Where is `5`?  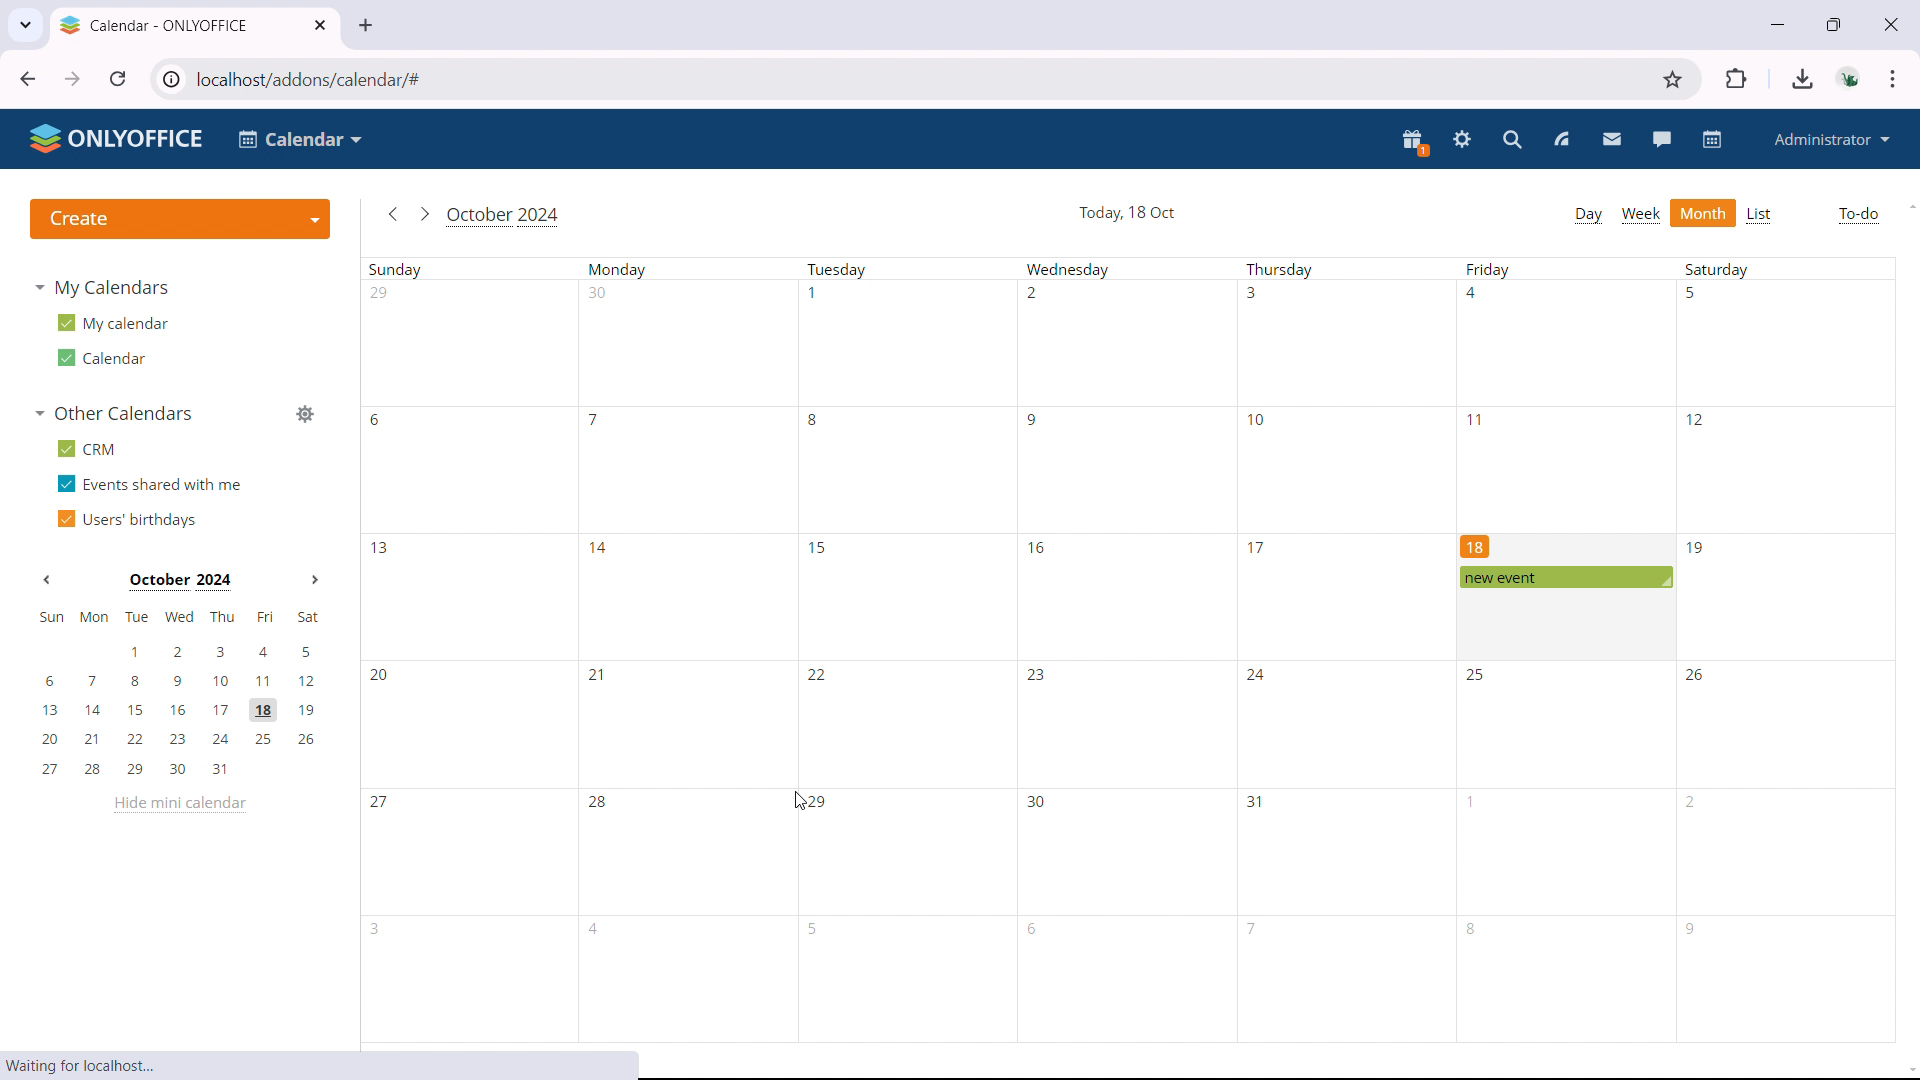
5 is located at coordinates (816, 929).